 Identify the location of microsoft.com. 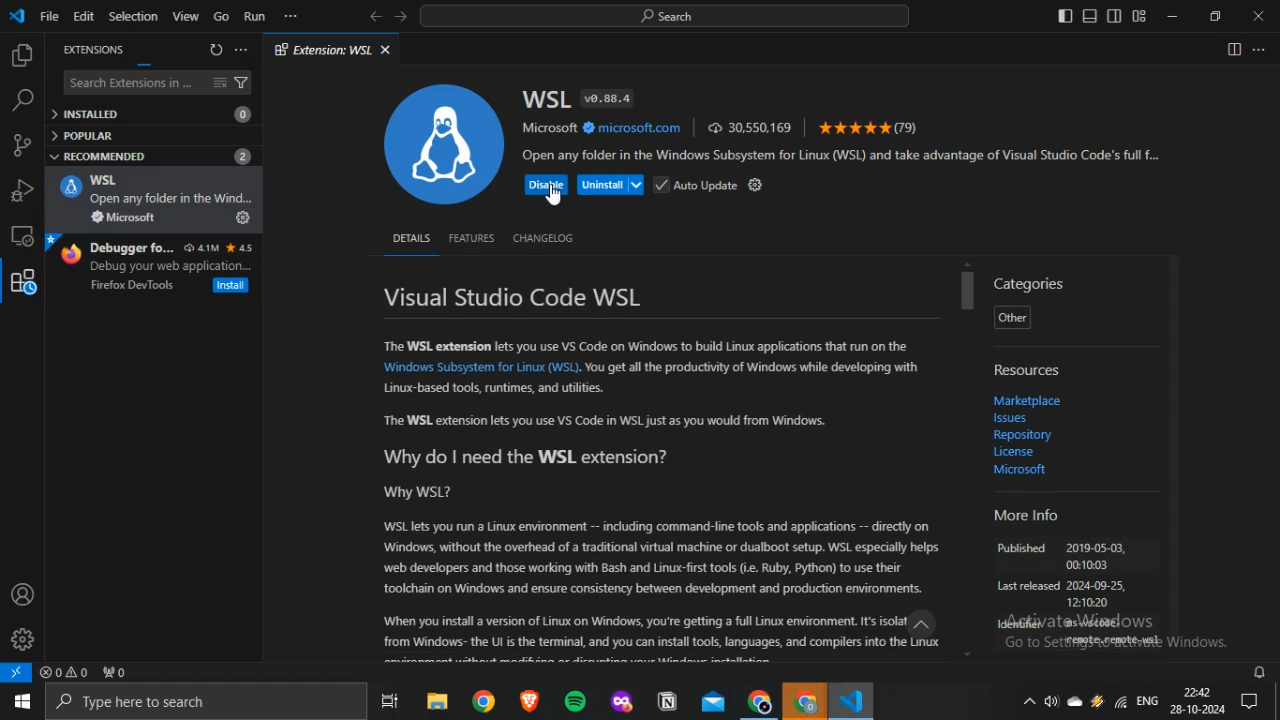
(633, 128).